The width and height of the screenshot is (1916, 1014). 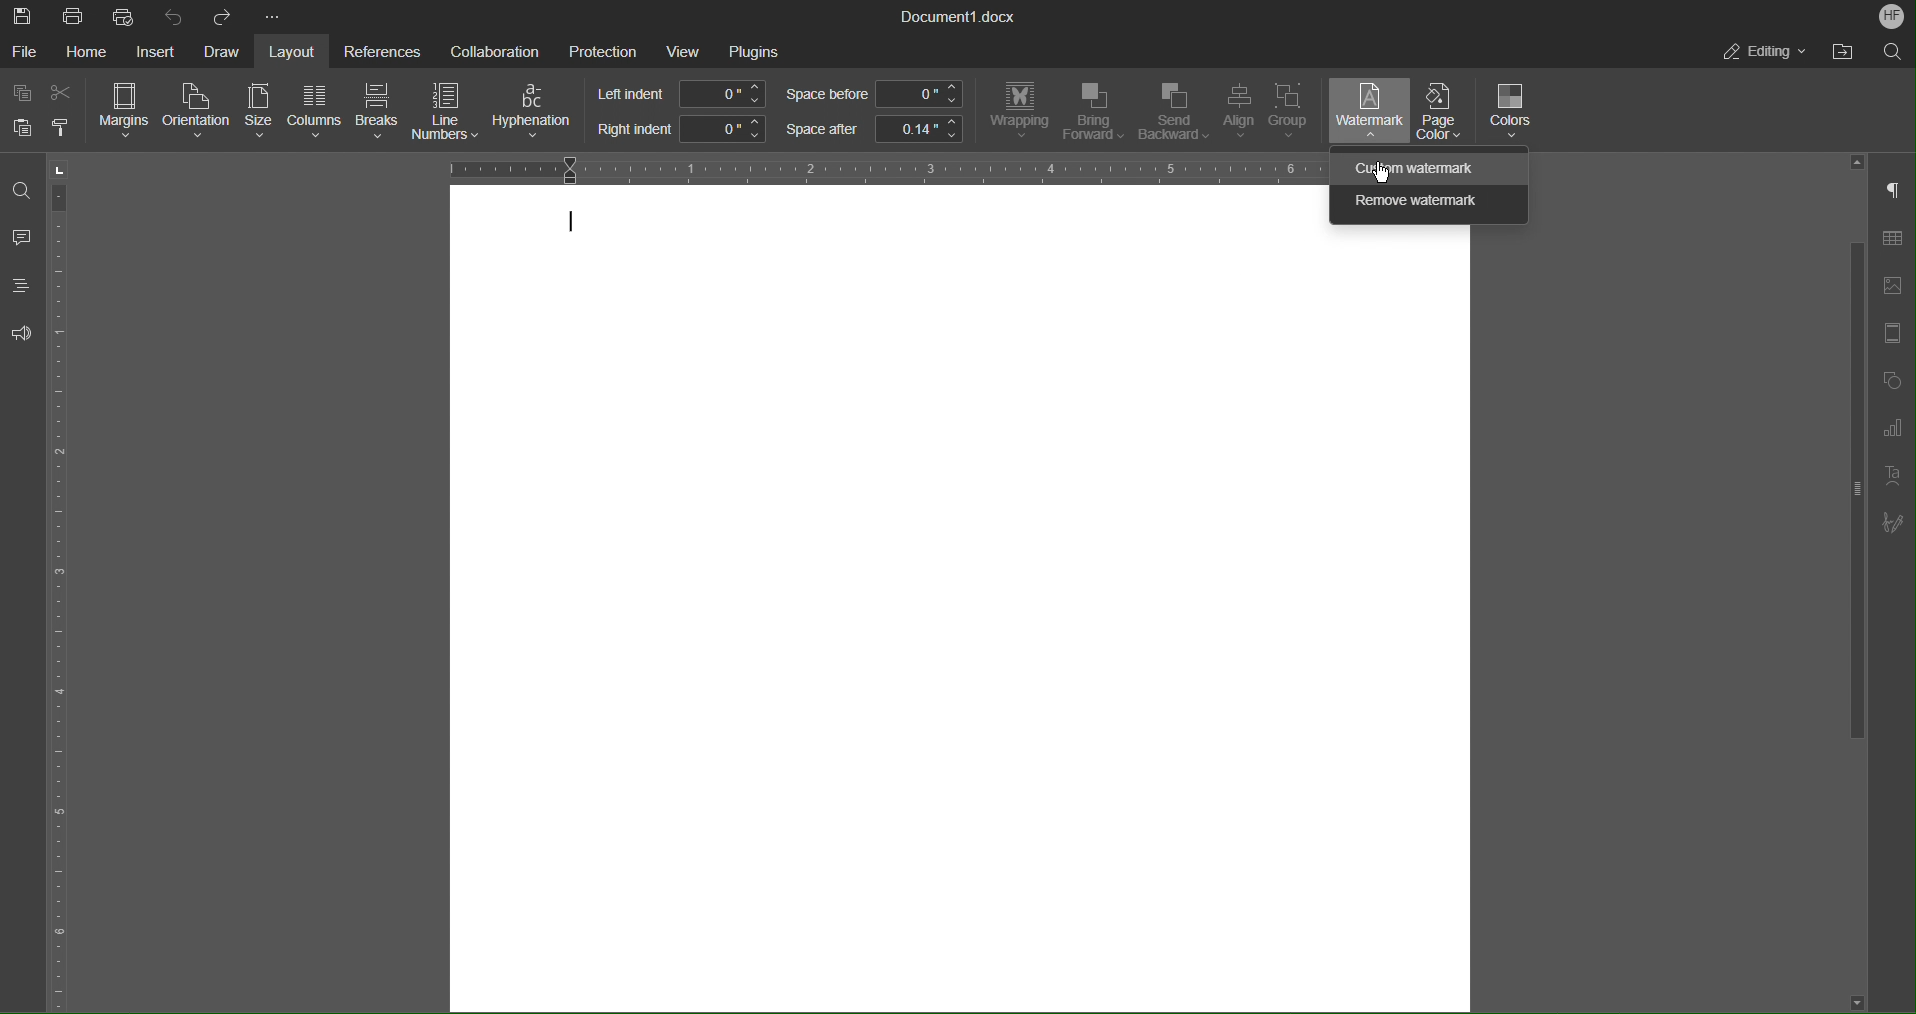 I want to click on Editing, so click(x=1763, y=51).